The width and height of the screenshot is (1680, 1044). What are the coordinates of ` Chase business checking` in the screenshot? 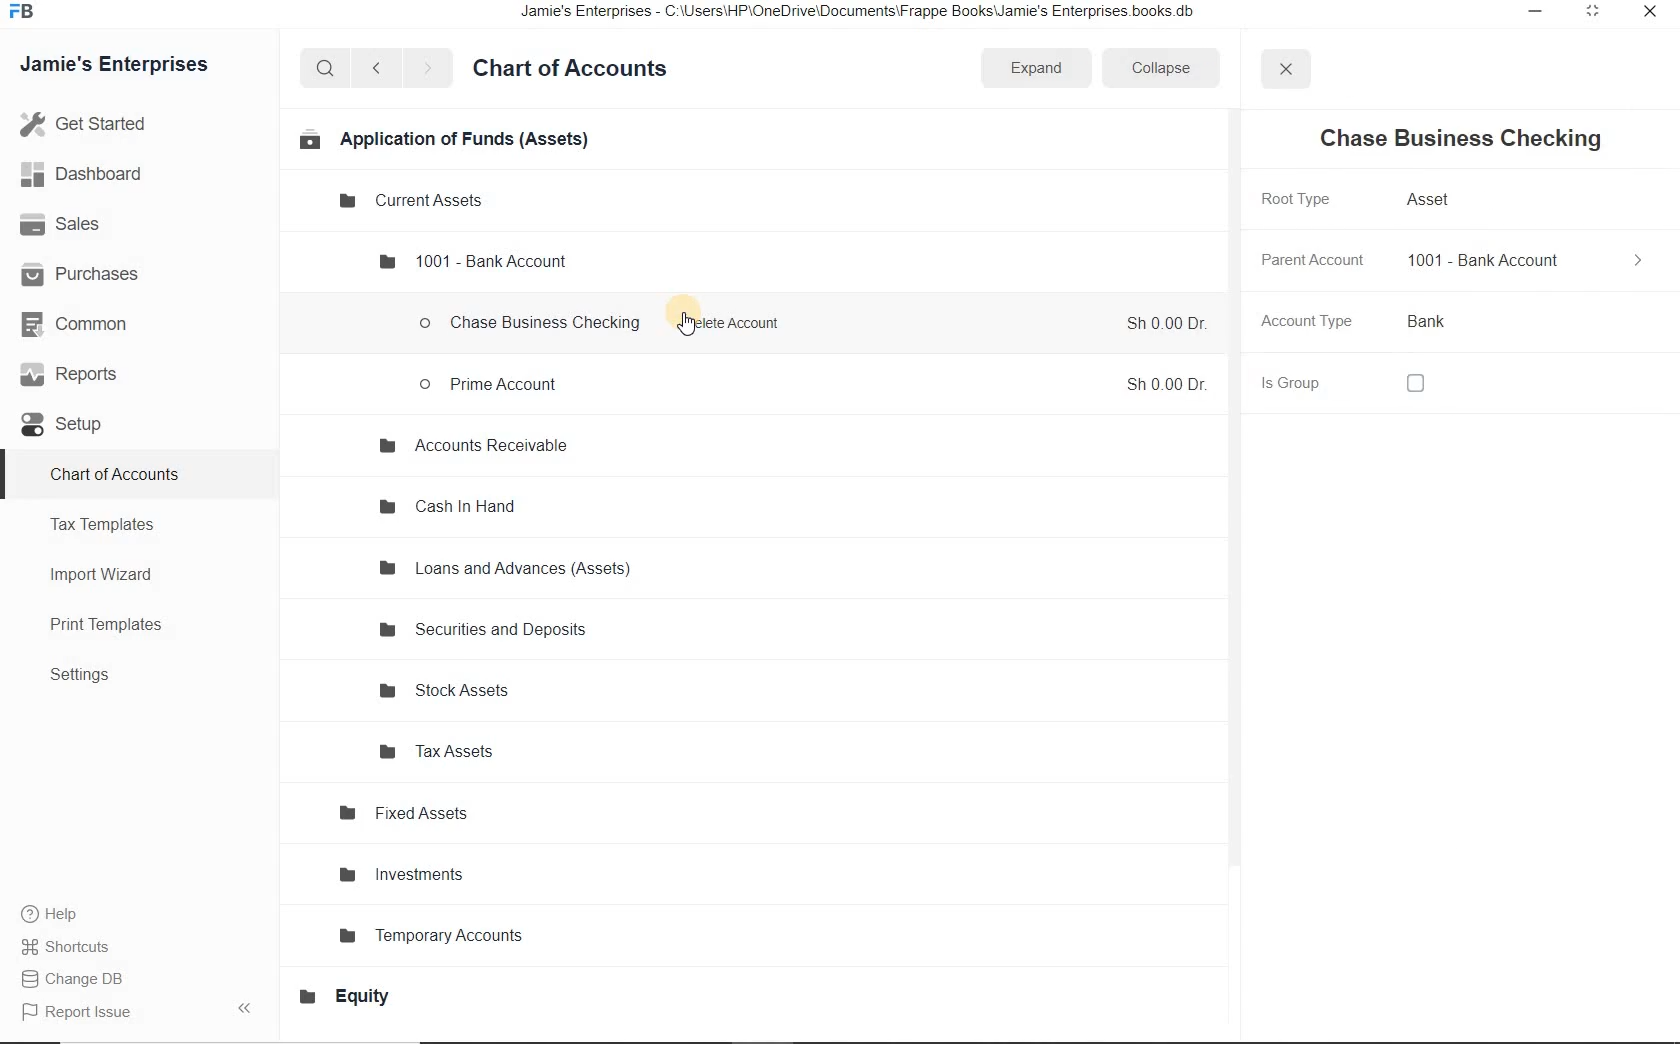 It's located at (531, 326).